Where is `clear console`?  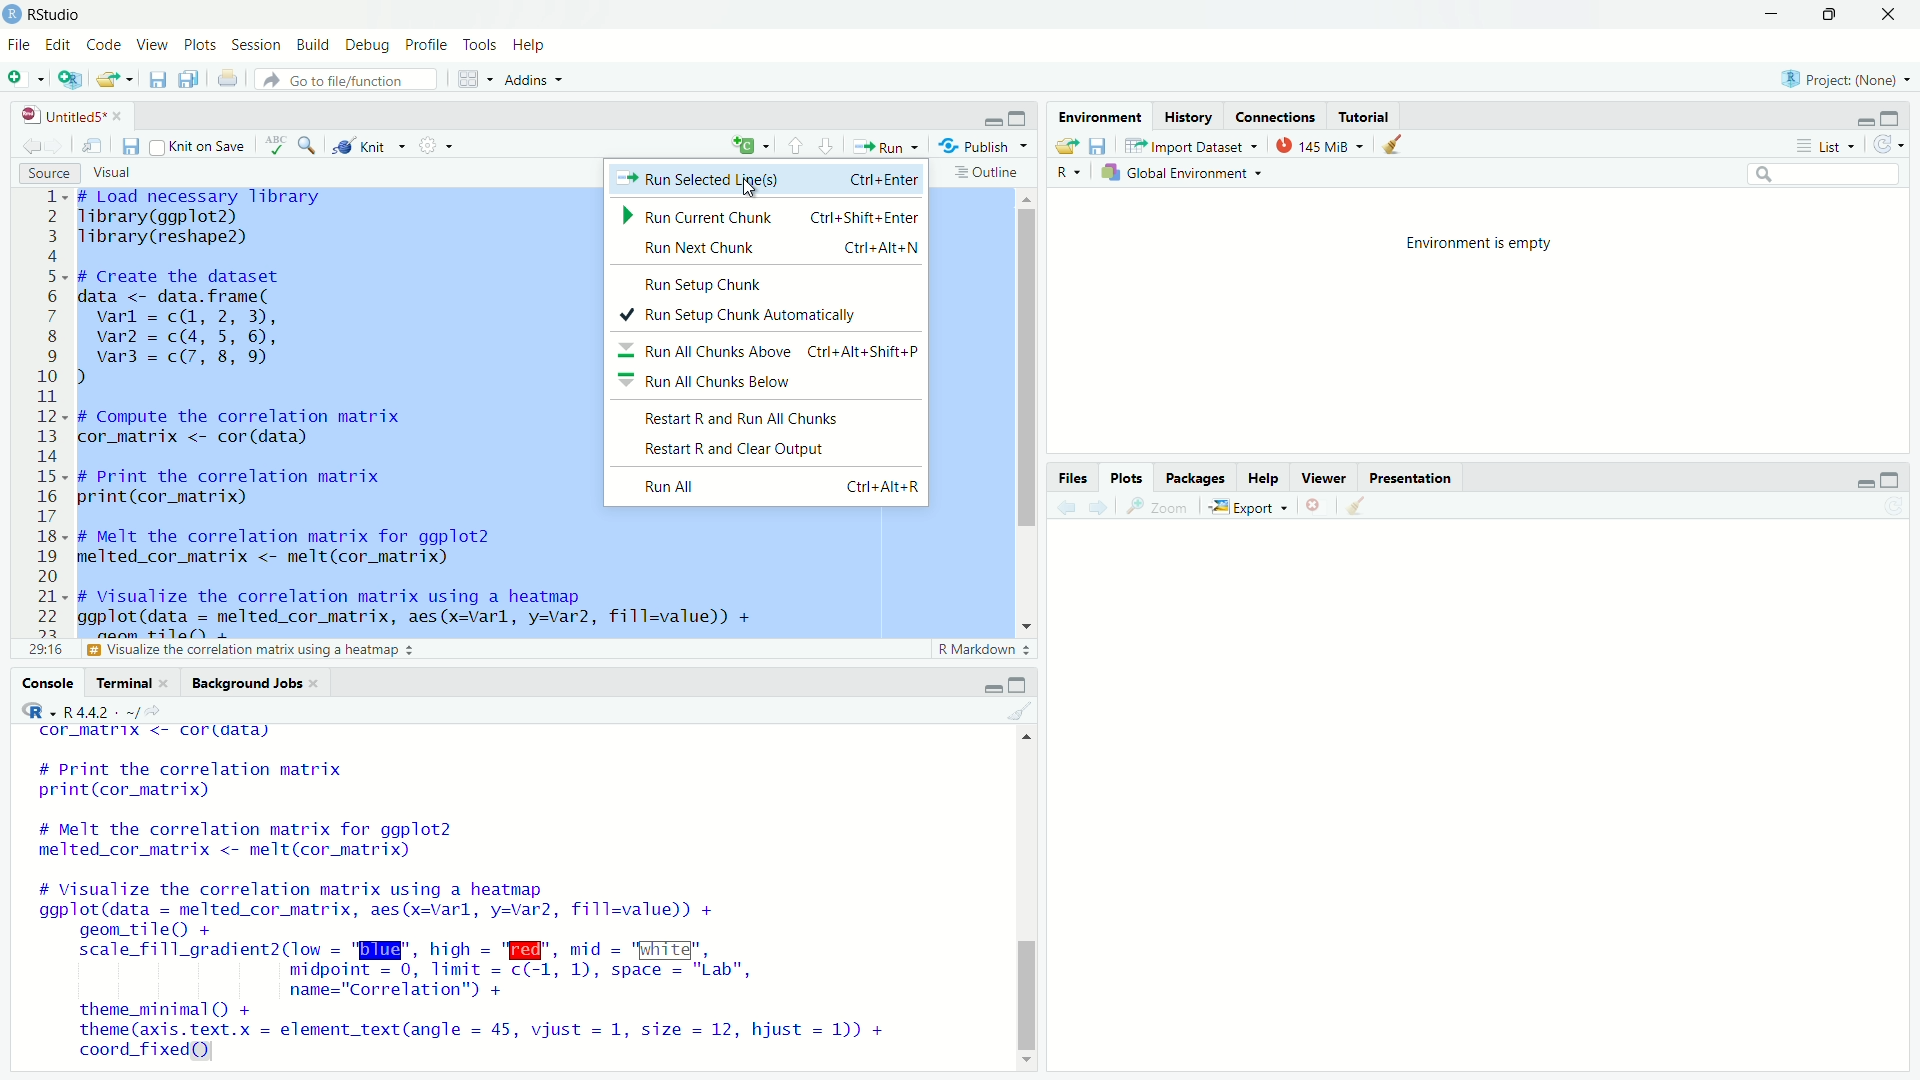
clear console is located at coordinates (1024, 710).